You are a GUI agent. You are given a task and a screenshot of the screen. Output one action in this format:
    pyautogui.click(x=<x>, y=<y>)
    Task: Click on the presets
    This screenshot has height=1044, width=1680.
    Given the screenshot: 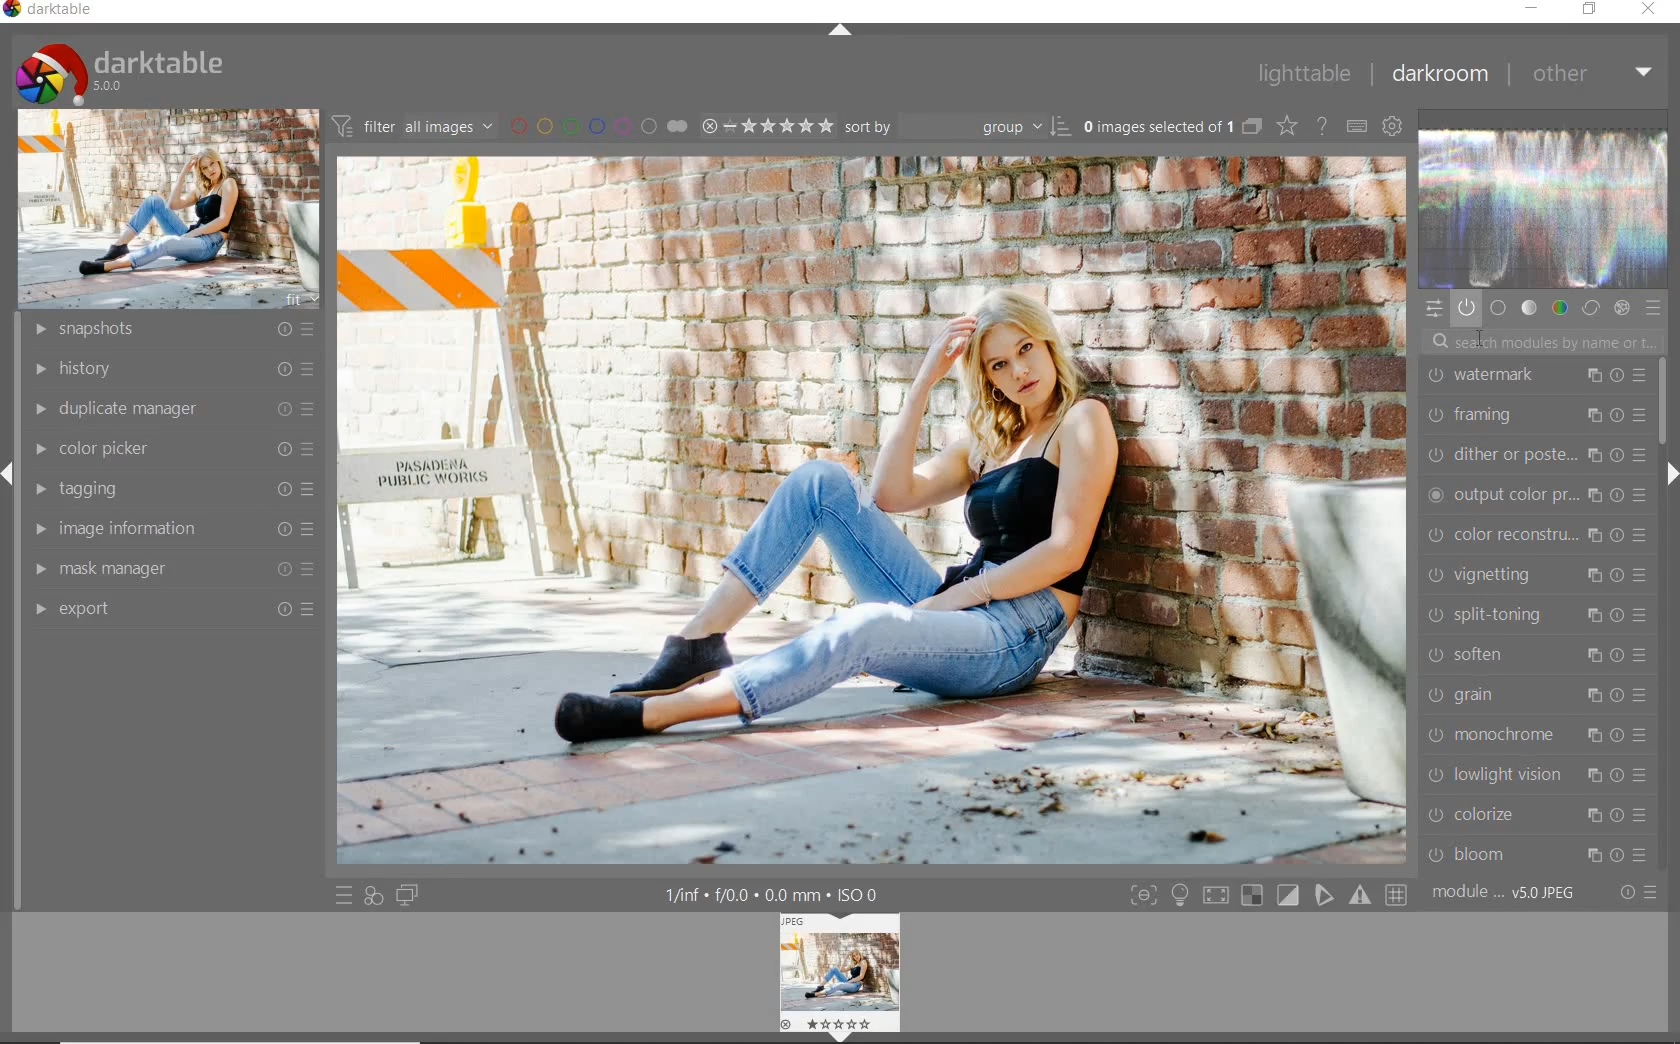 What is the action you would take?
    pyautogui.click(x=1656, y=306)
    